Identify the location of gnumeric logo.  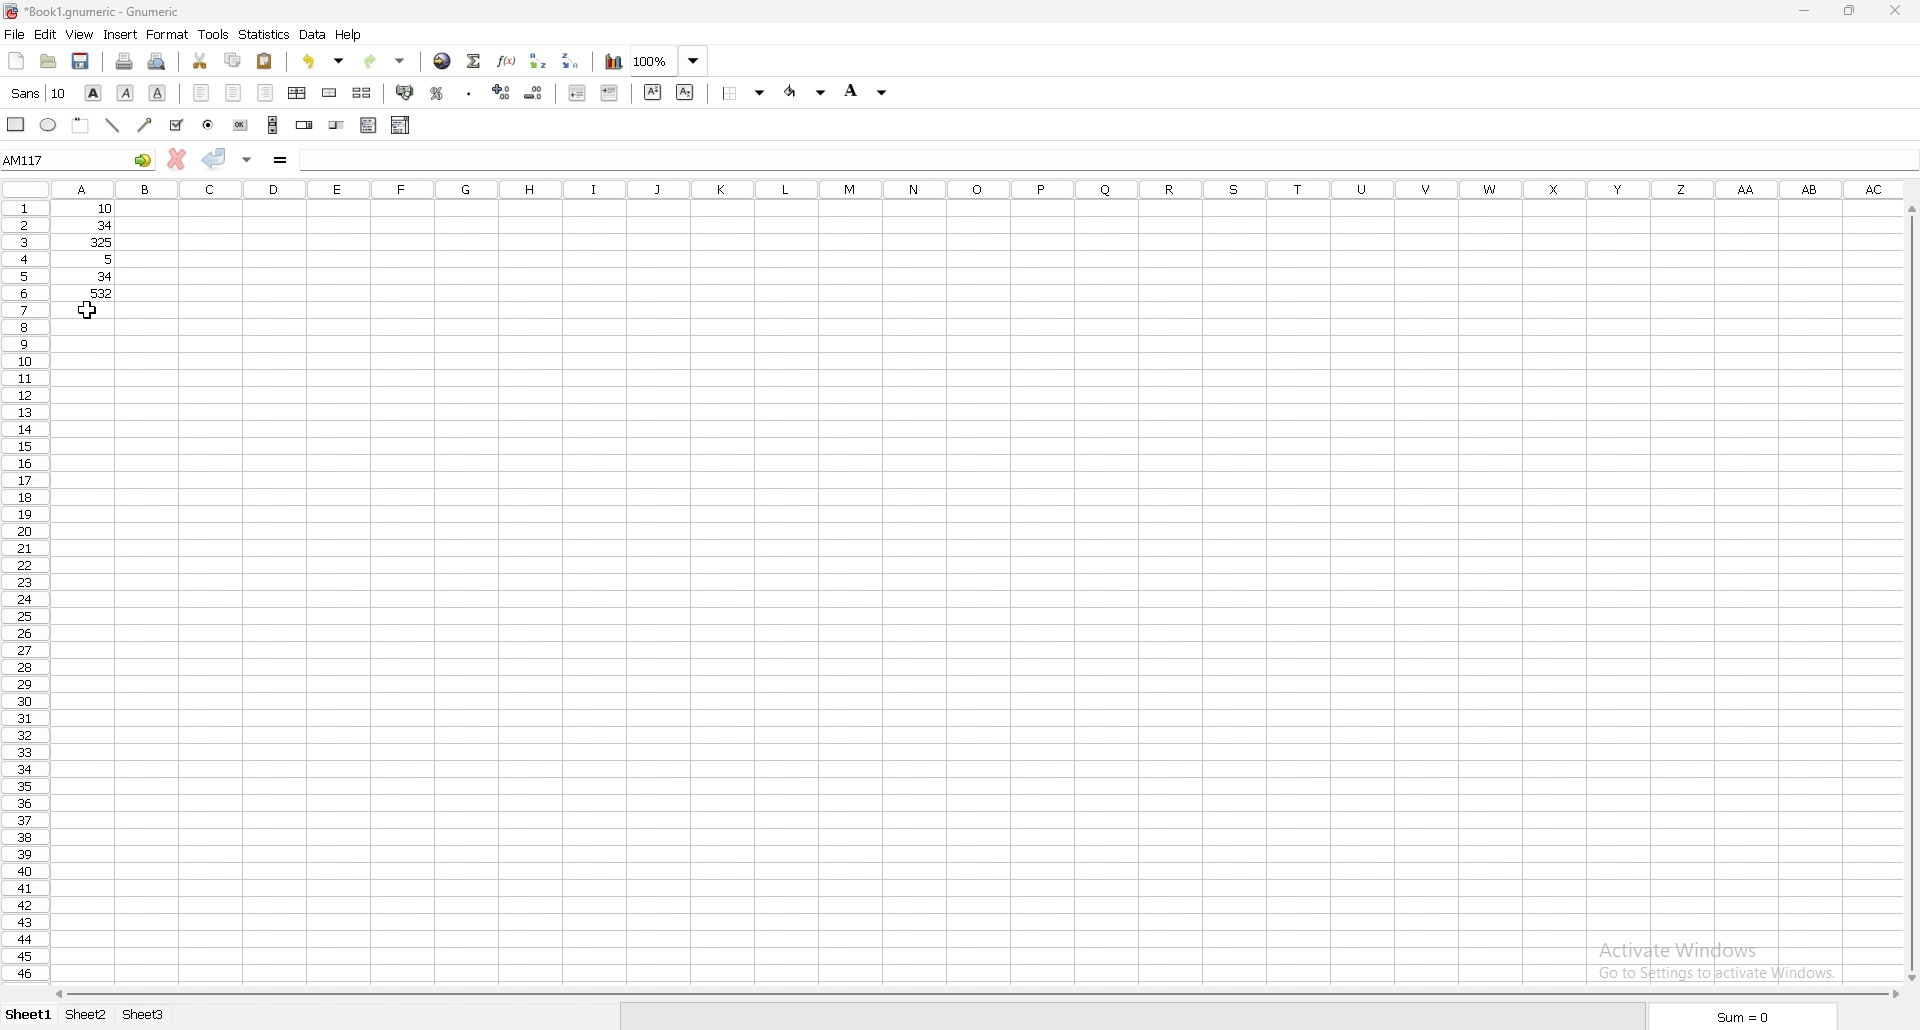
(13, 13).